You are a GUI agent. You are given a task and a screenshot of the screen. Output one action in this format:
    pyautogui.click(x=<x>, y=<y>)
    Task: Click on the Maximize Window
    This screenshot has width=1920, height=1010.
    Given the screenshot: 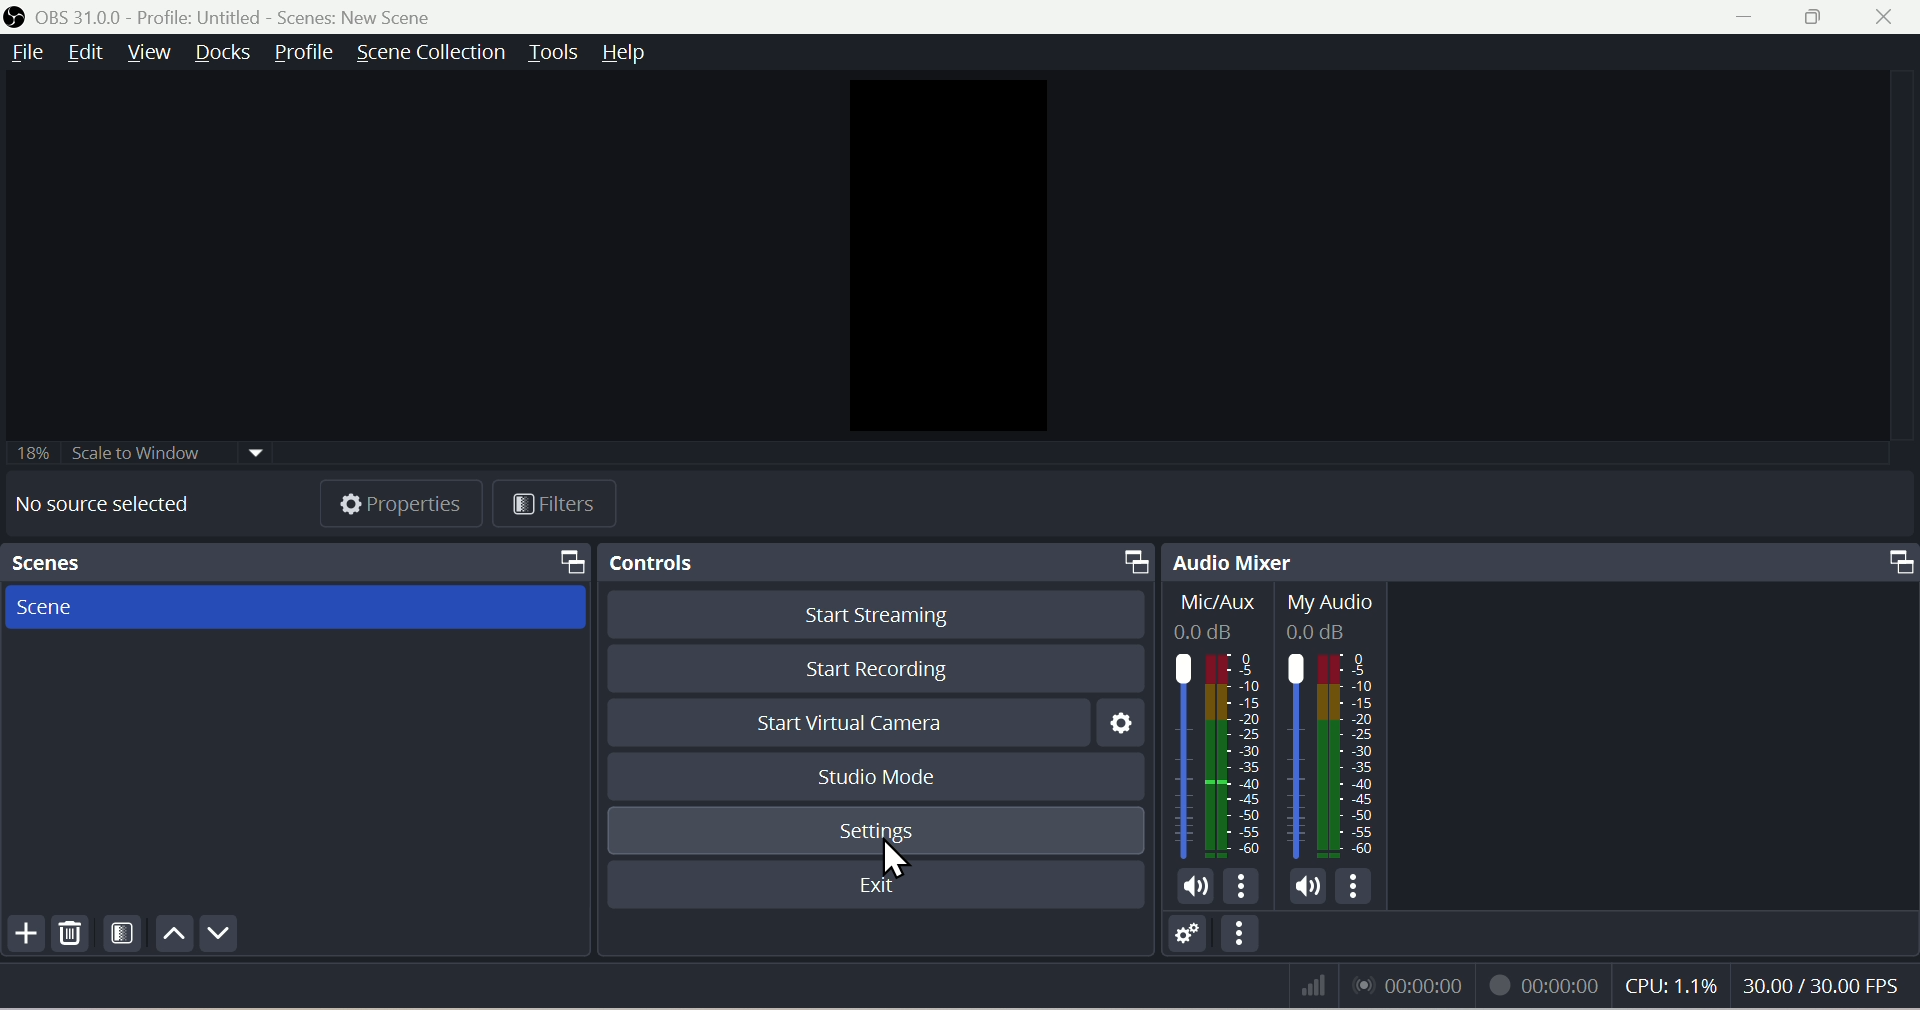 What is the action you would take?
    pyautogui.click(x=556, y=561)
    